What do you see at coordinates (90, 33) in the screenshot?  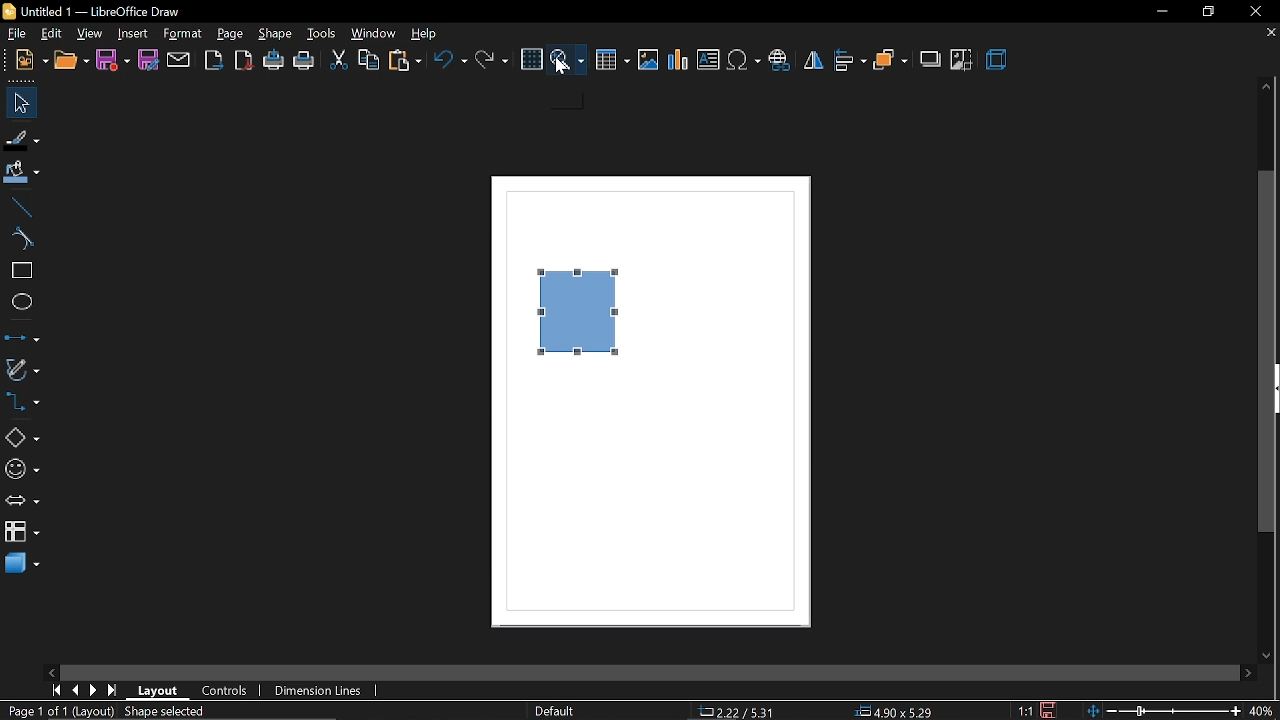 I see `view` at bounding box center [90, 33].